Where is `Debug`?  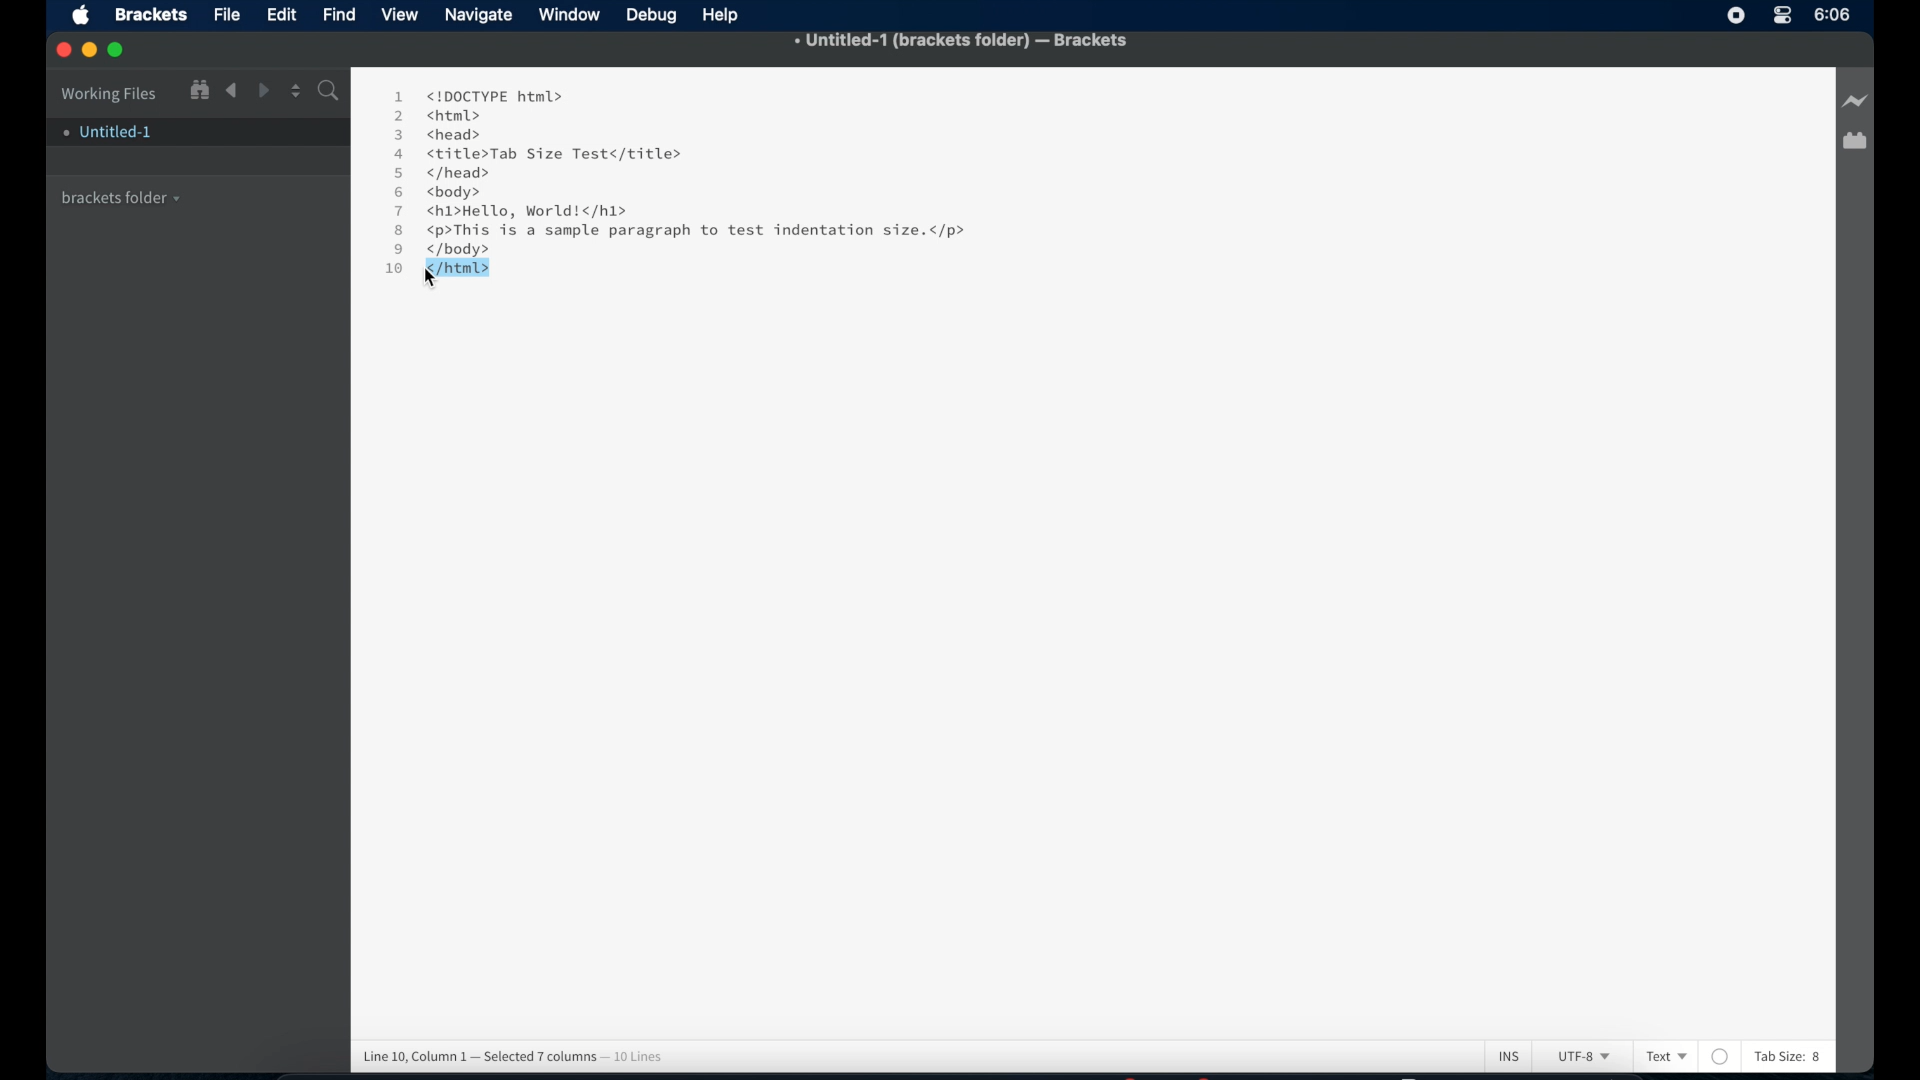 Debug is located at coordinates (654, 16).